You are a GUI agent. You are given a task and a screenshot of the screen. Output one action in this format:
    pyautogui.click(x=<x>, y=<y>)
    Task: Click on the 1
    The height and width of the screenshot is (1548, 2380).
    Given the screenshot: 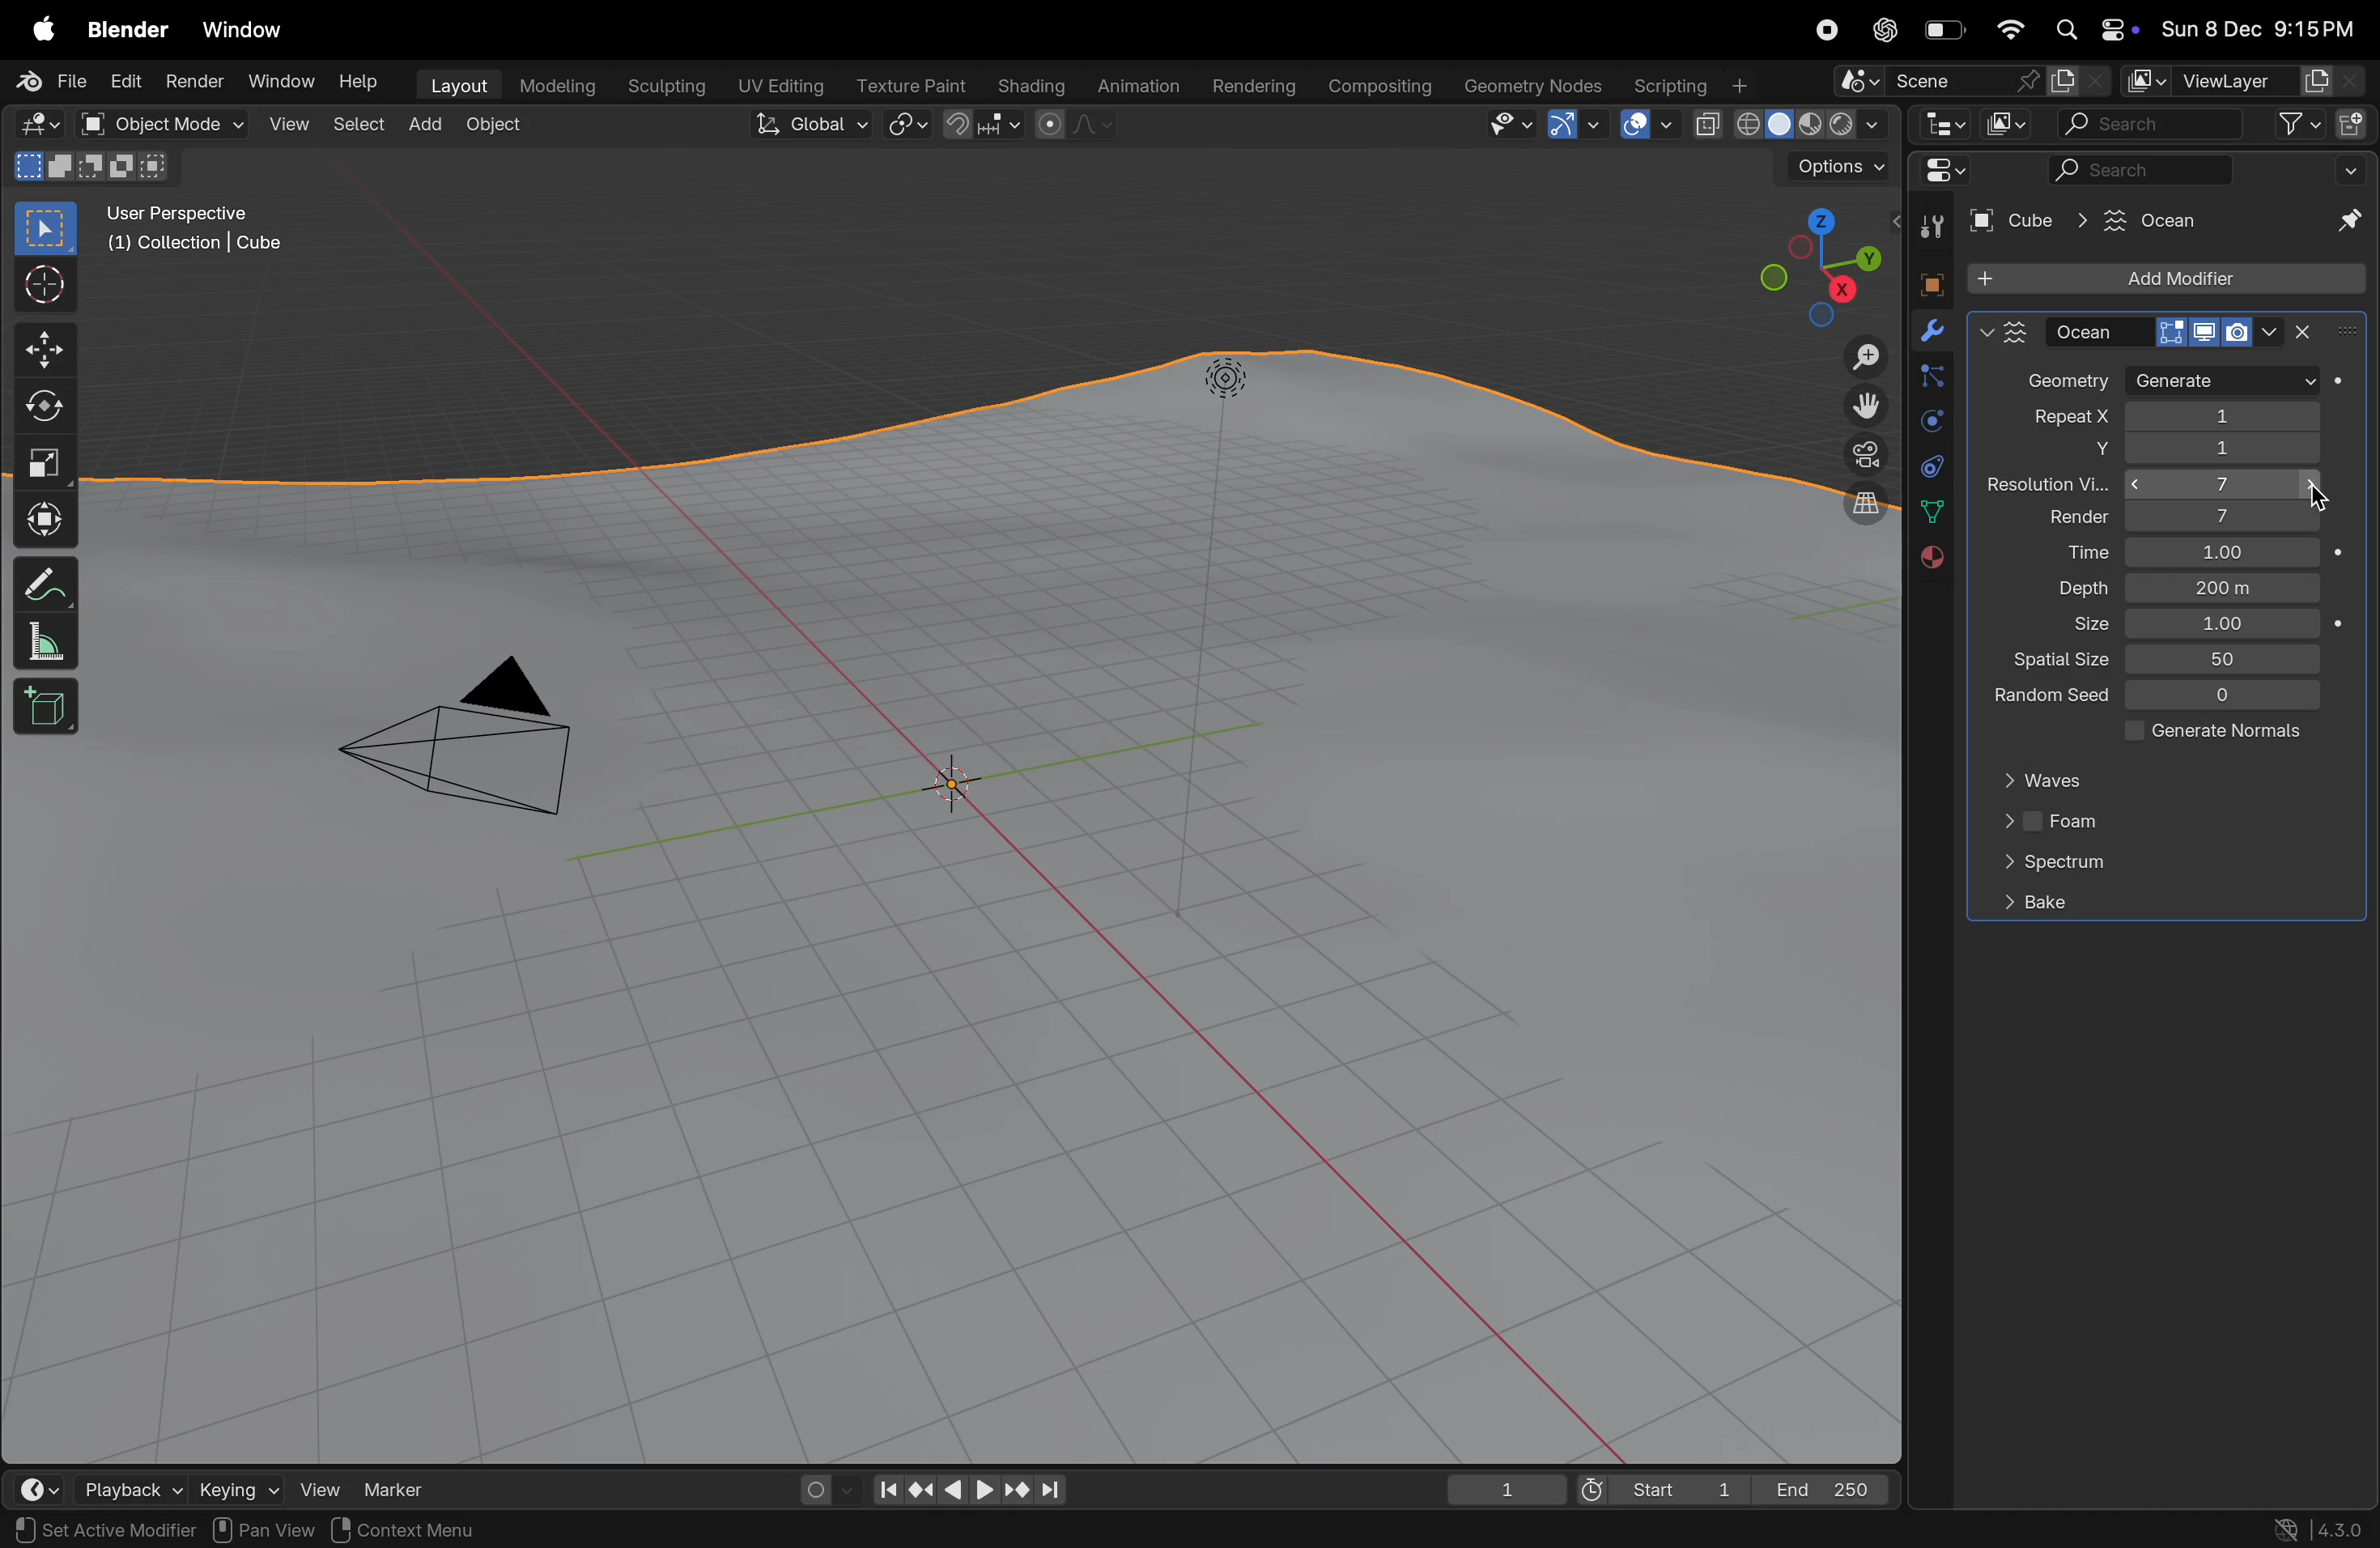 What is the action you would take?
    pyautogui.click(x=2221, y=553)
    